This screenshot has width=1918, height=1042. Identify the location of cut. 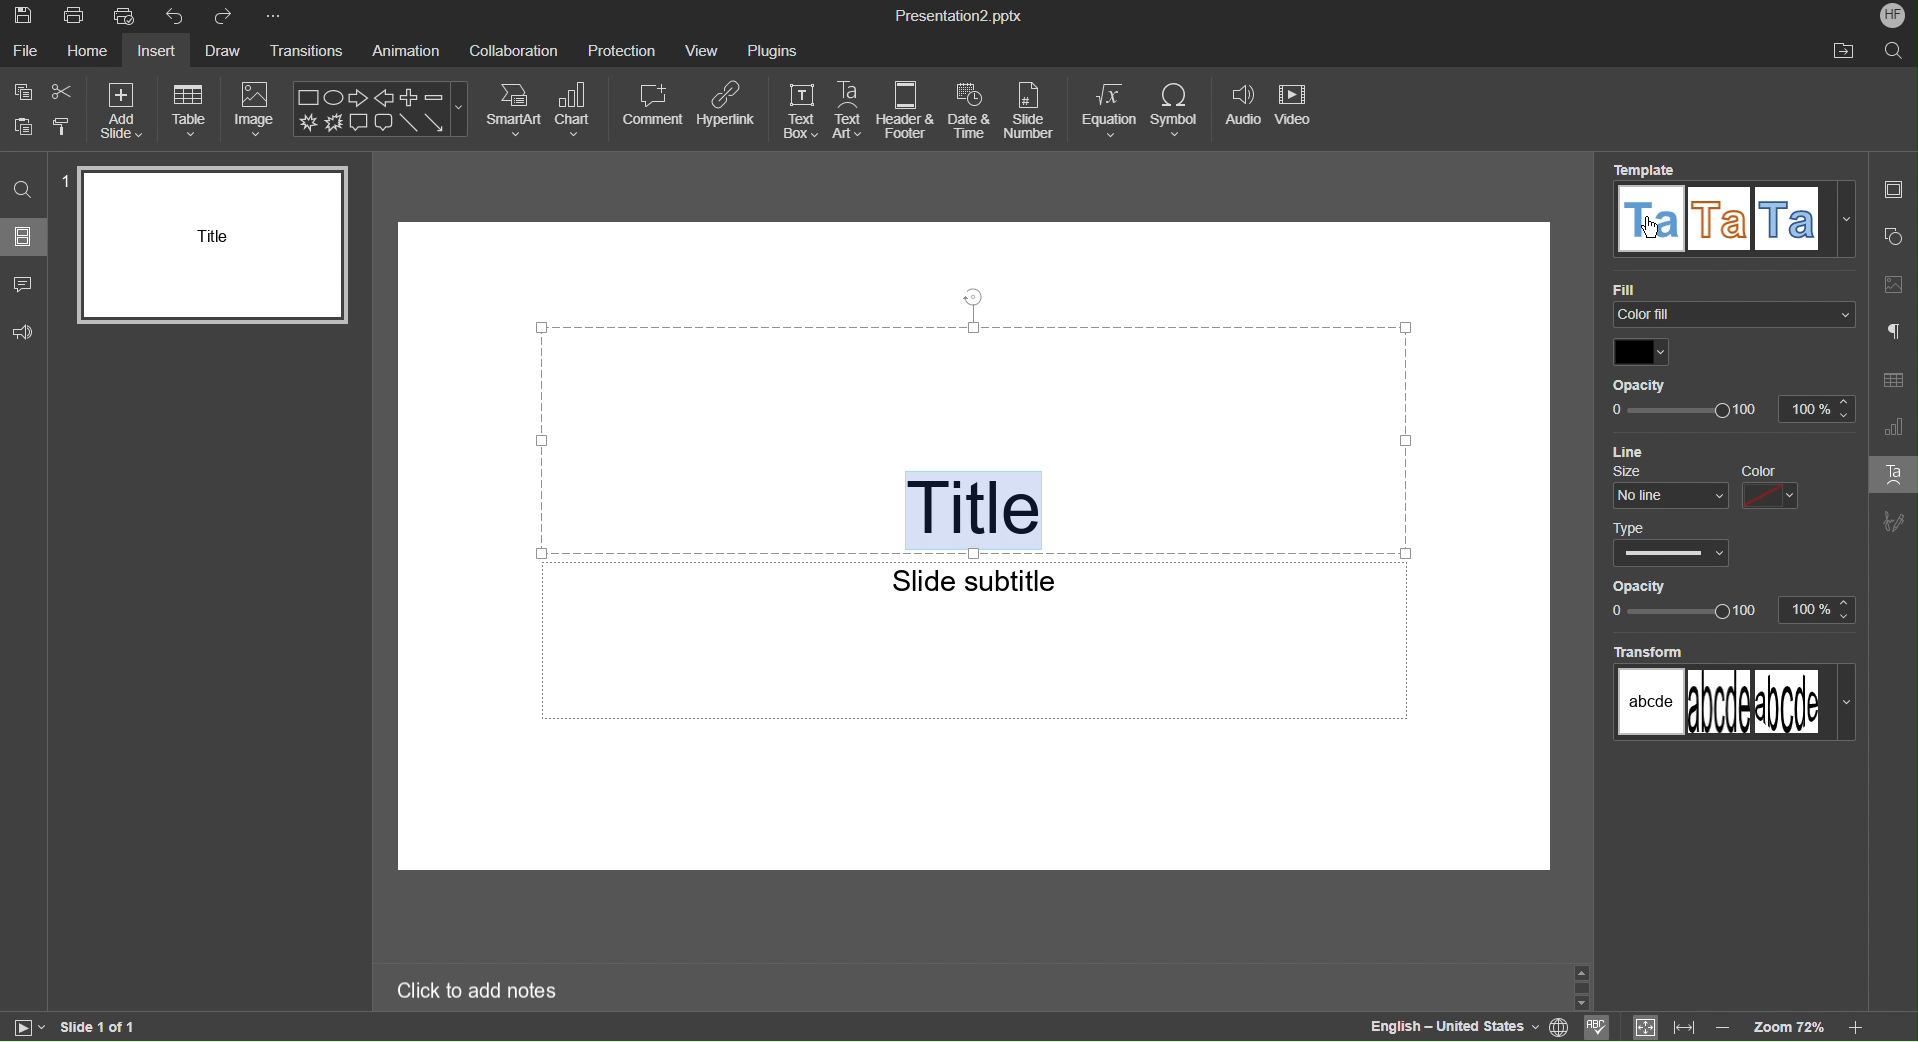
(64, 88).